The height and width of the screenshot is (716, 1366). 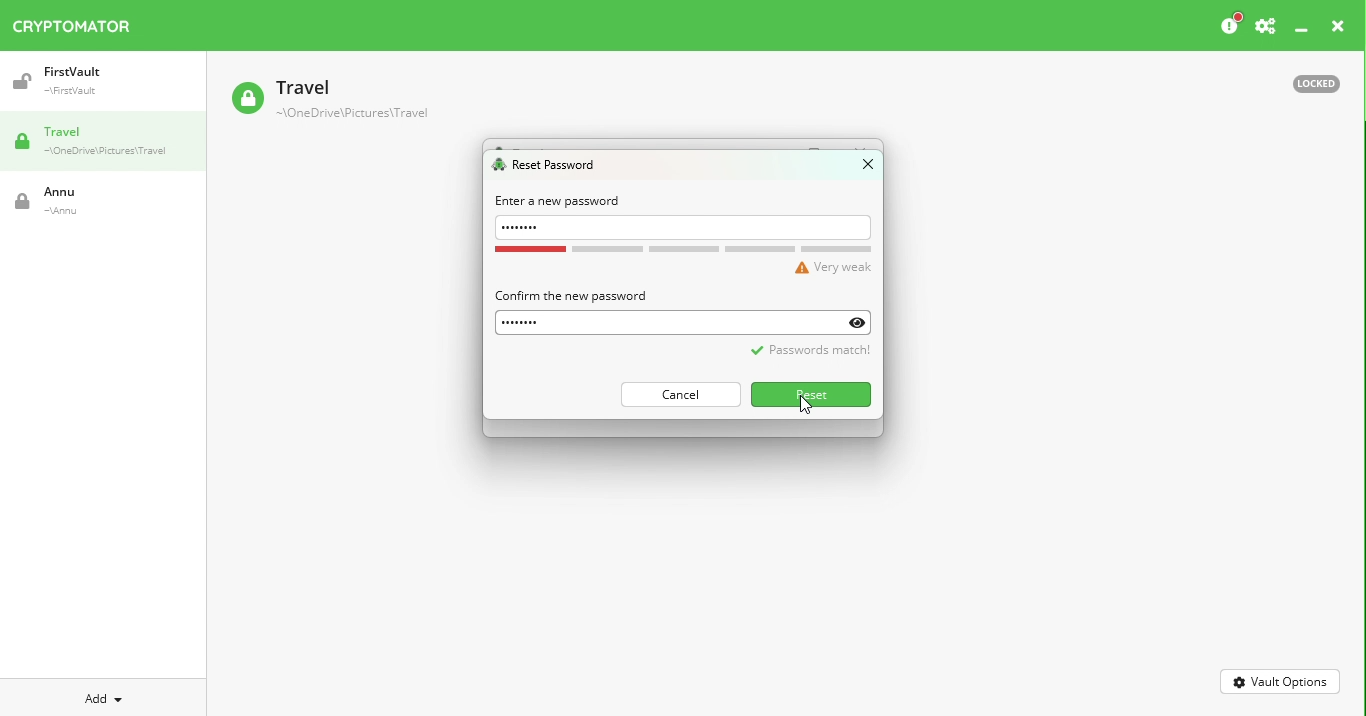 What do you see at coordinates (104, 696) in the screenshot?
I see `Add new vault` at bounding box center [104, 696].